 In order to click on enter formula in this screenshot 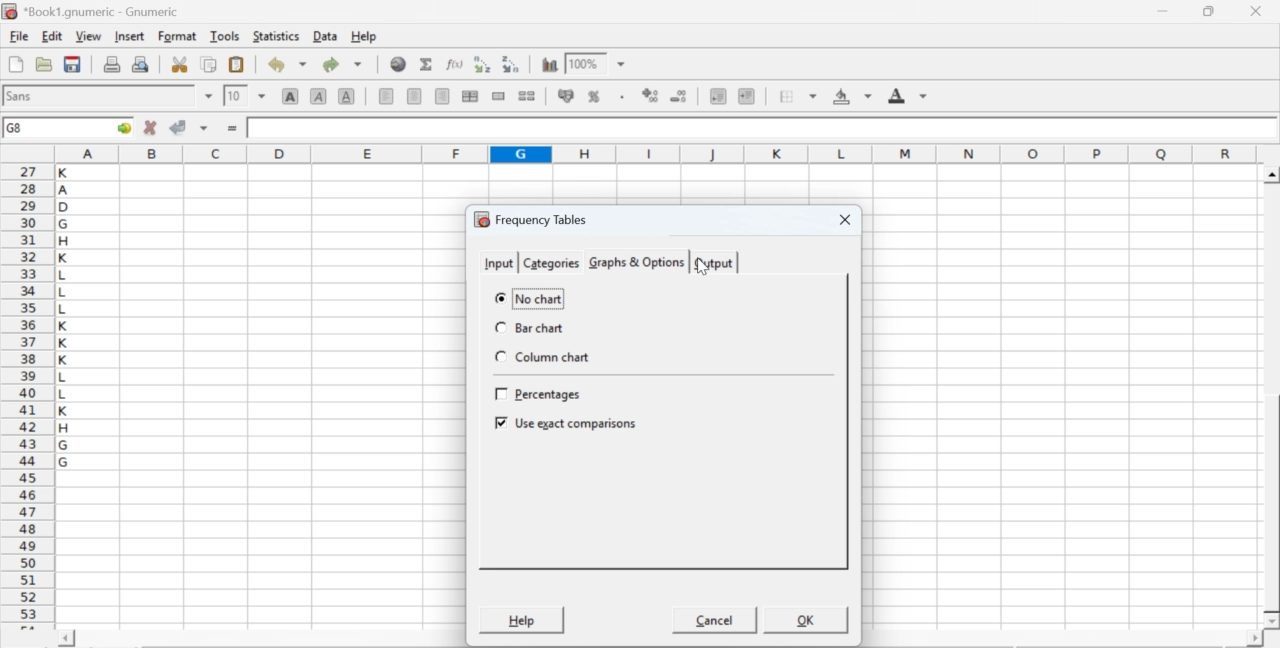, I will do `click(234, 129)`.